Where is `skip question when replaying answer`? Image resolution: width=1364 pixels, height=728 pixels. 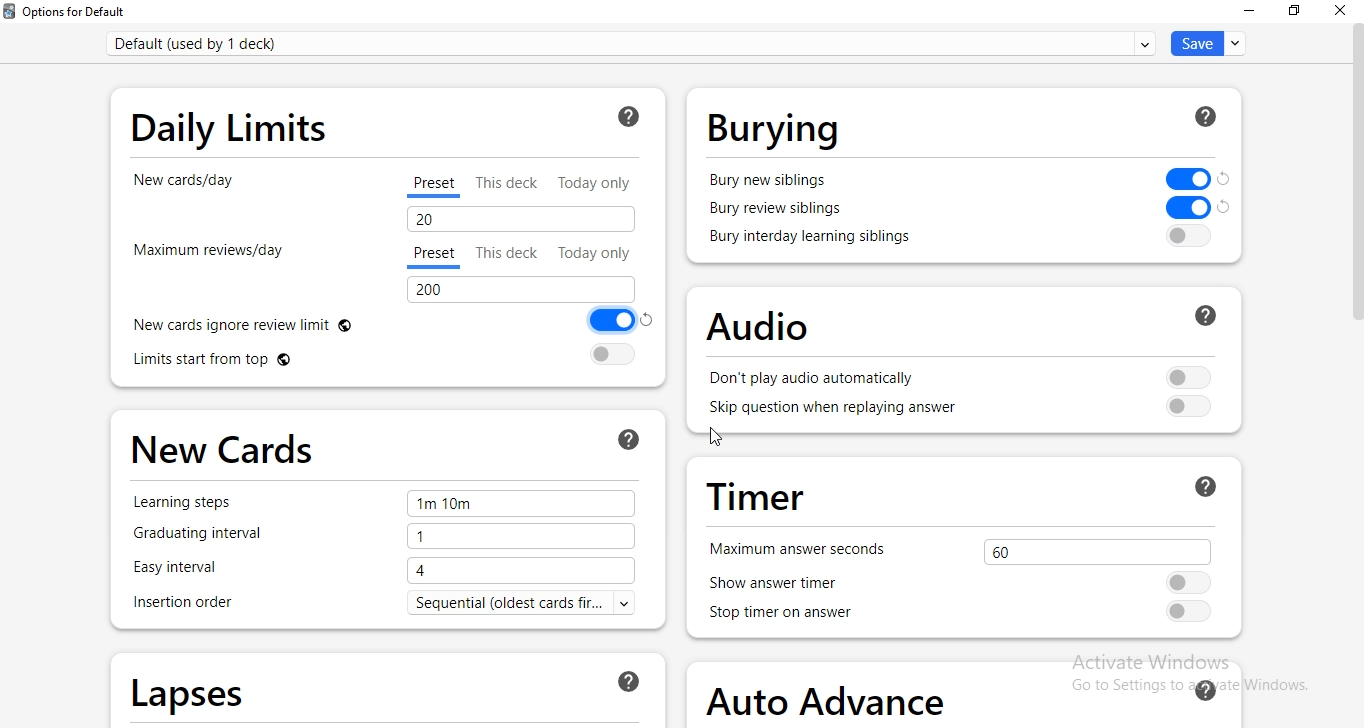 skip question when replaying answer is located at coordinates (824, 413).